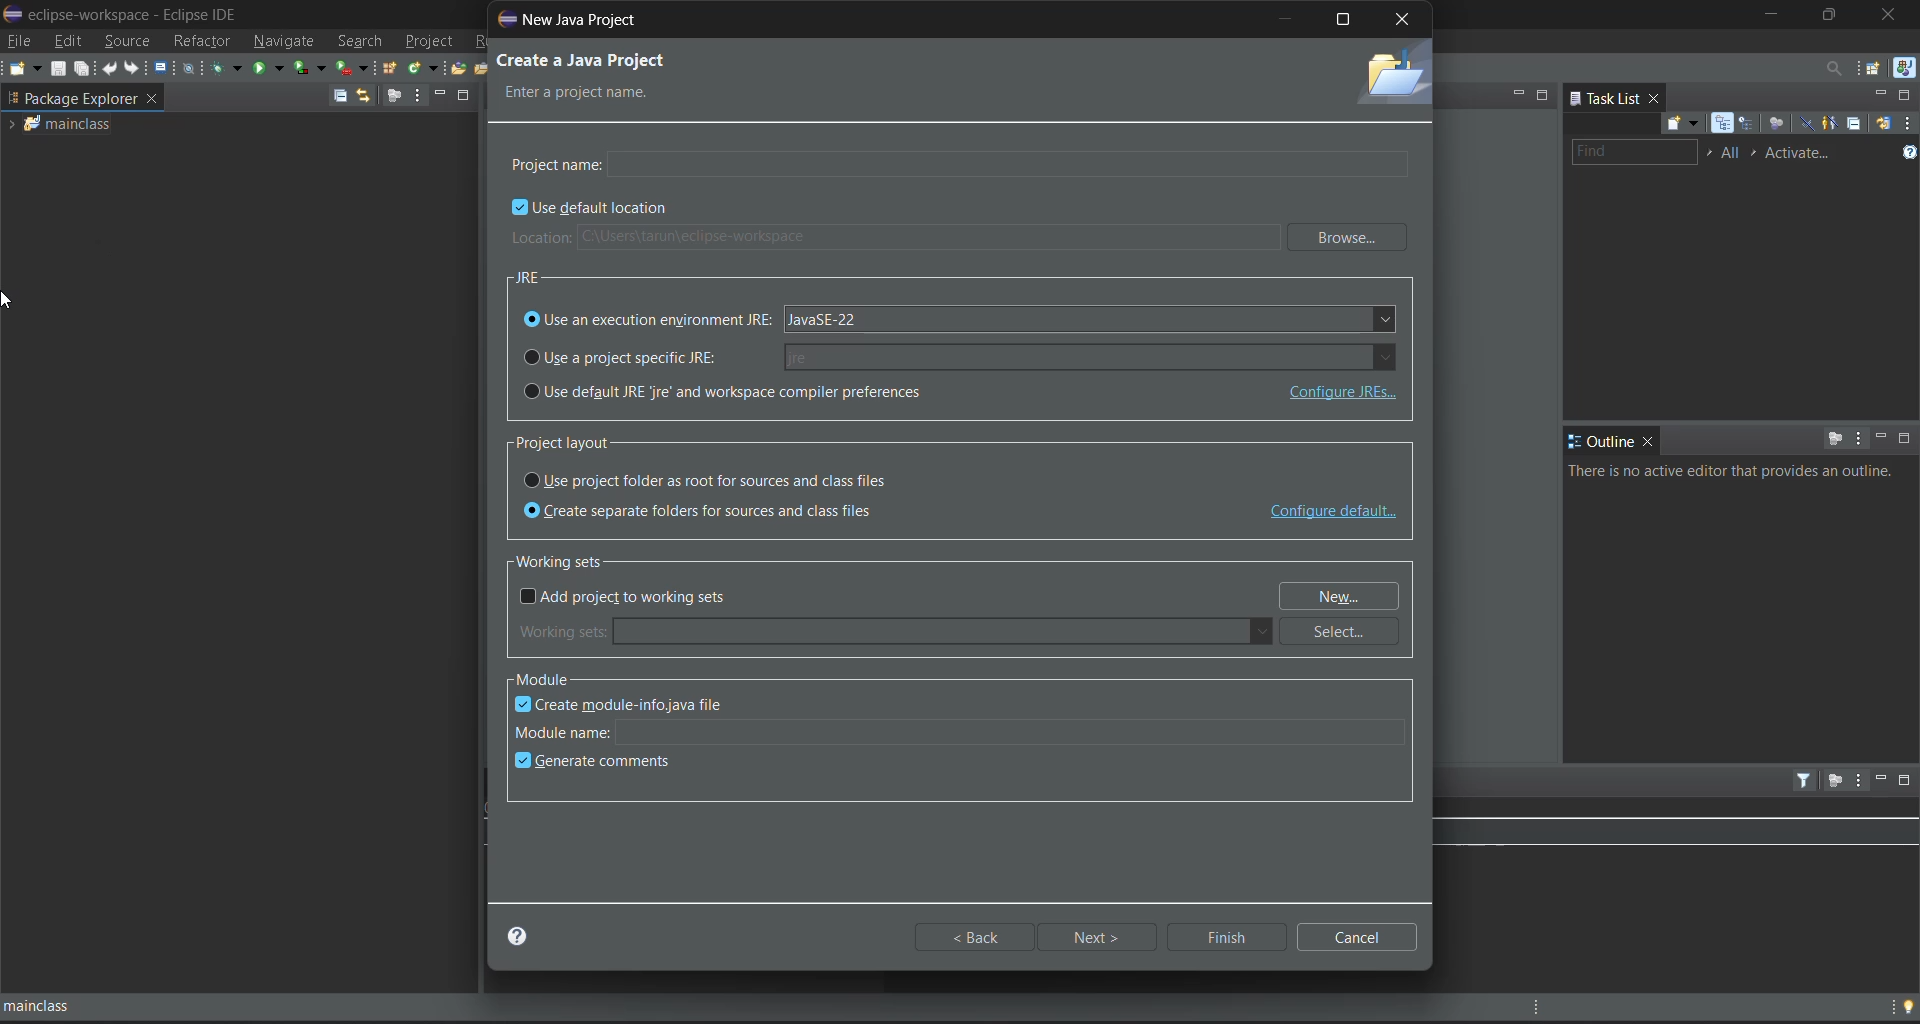 This screenshot has height=1024, width=1920. What do you see at coordinates (391, 69) in the screenshot?
I see `new java package` at bounding box center [391, 69].